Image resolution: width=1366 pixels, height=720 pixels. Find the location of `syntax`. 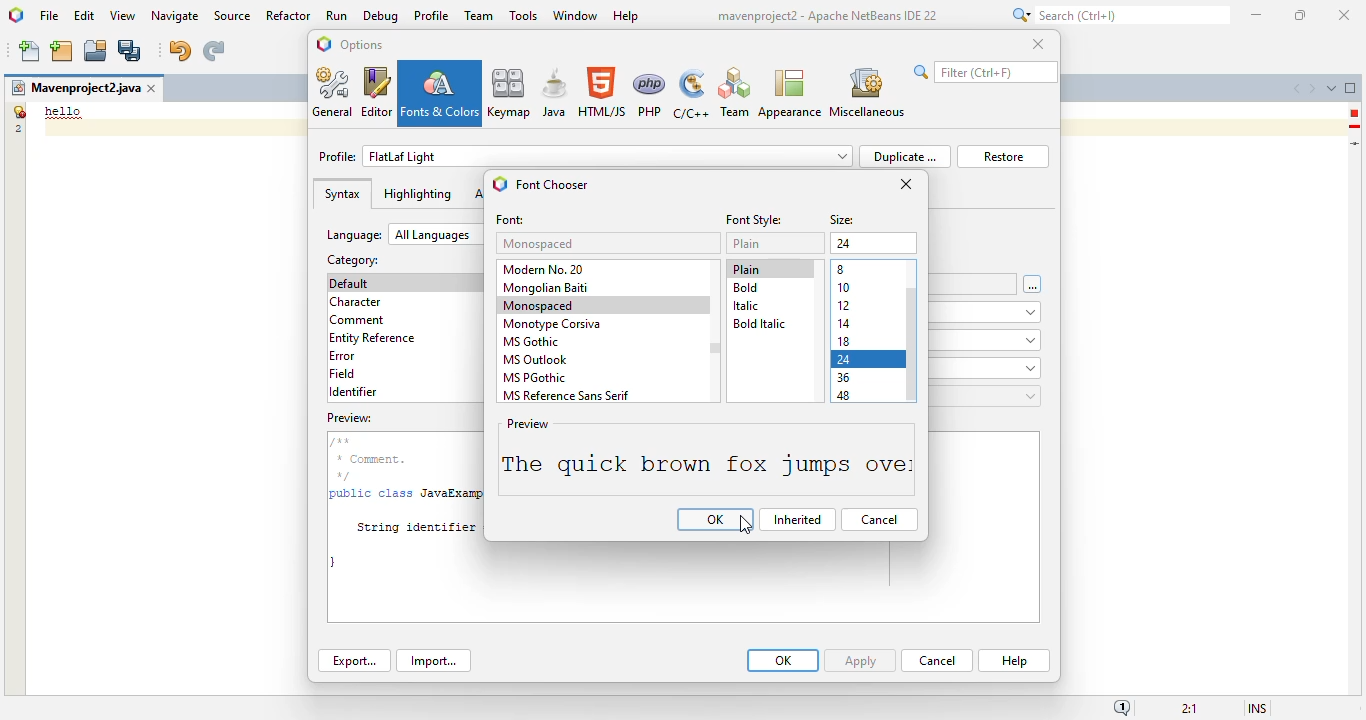

syntax is located at coordinates (342, 194).